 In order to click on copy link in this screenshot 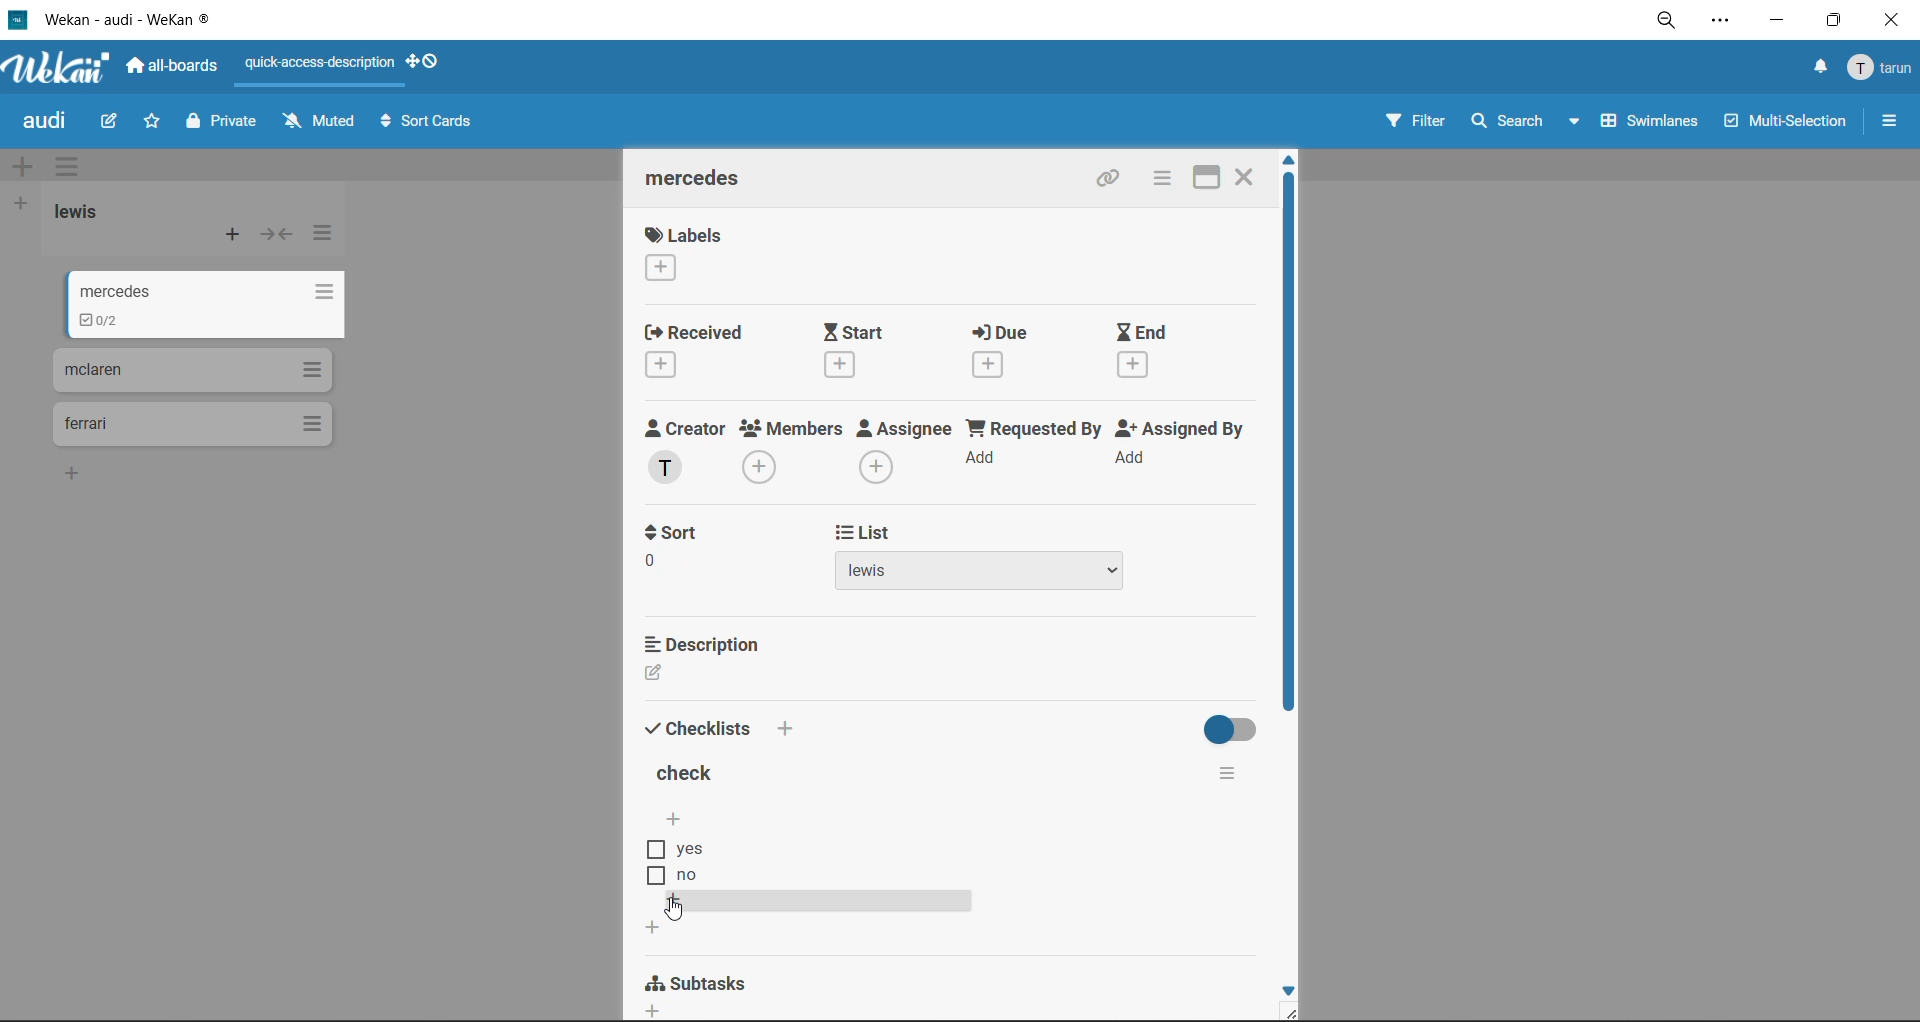, I will do `click(1104, 181)`.